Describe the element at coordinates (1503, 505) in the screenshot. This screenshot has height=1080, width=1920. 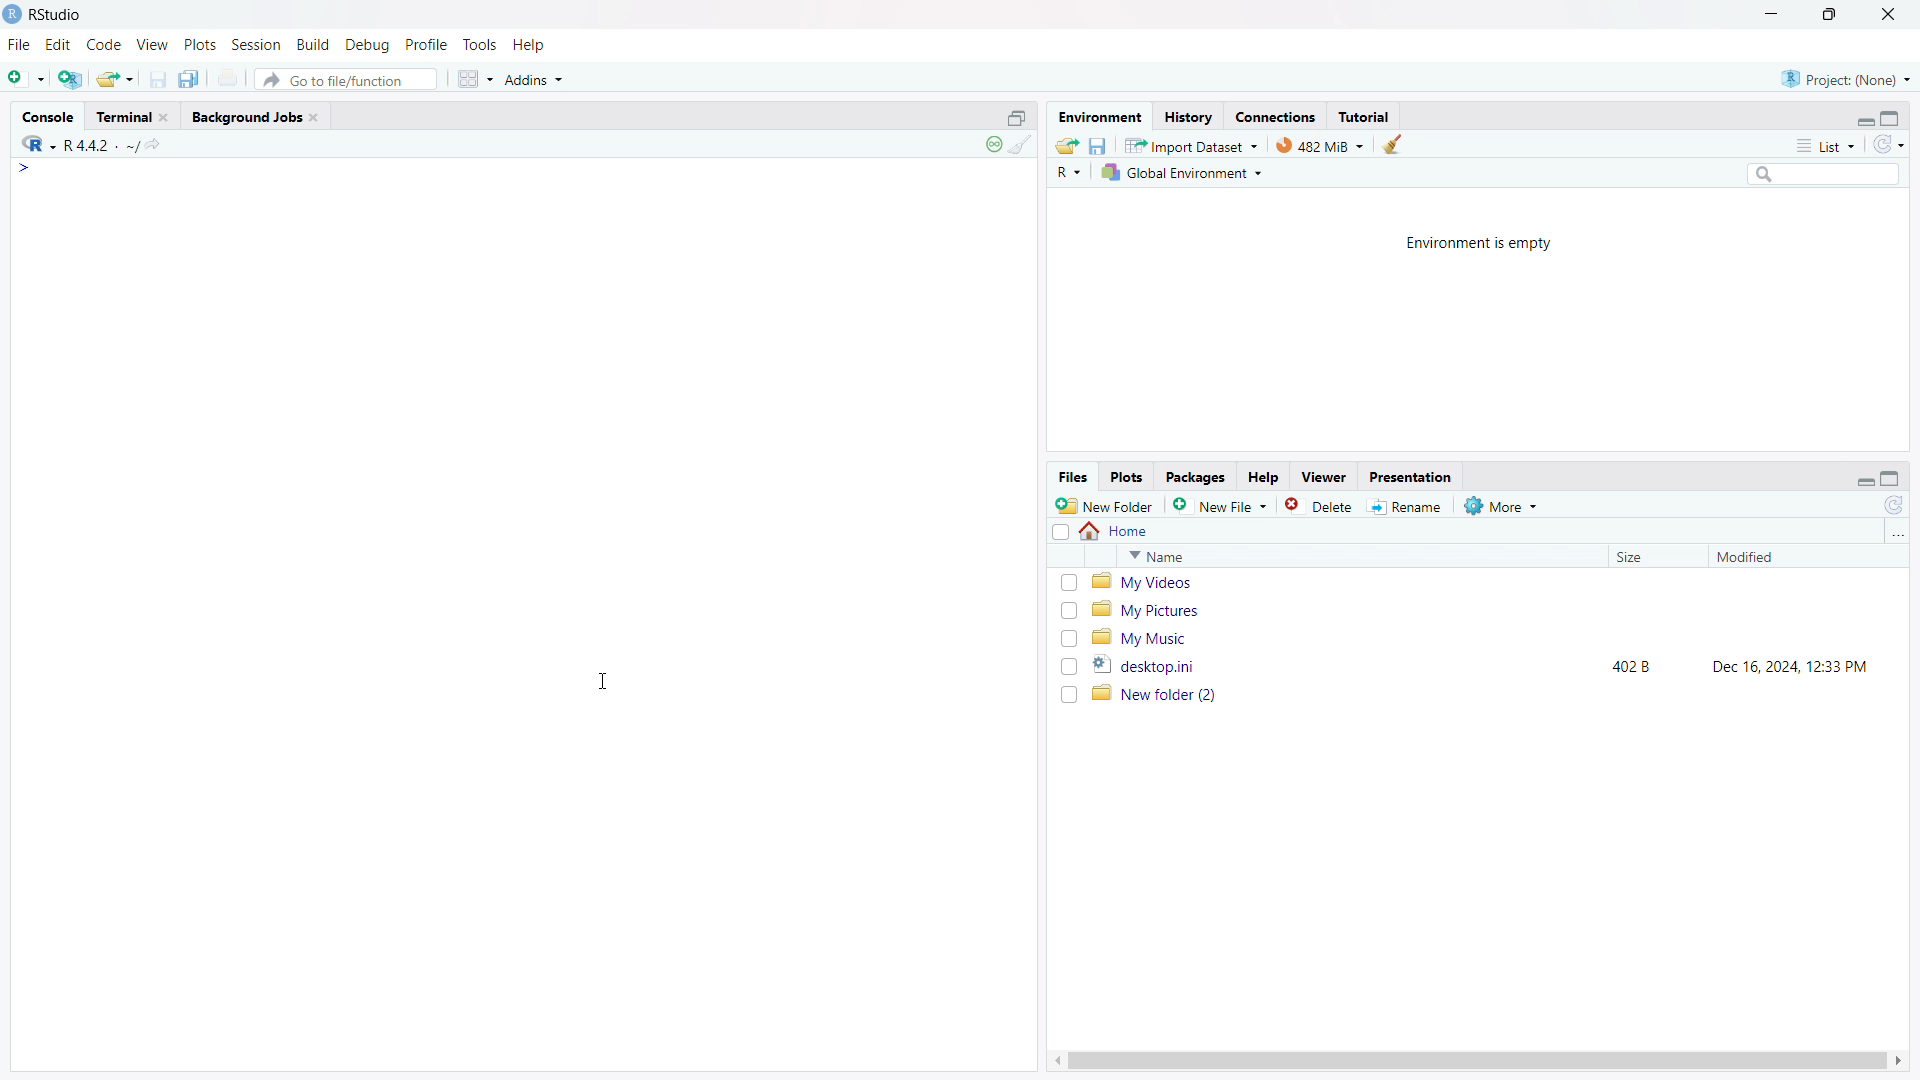
I see `more` at that location.